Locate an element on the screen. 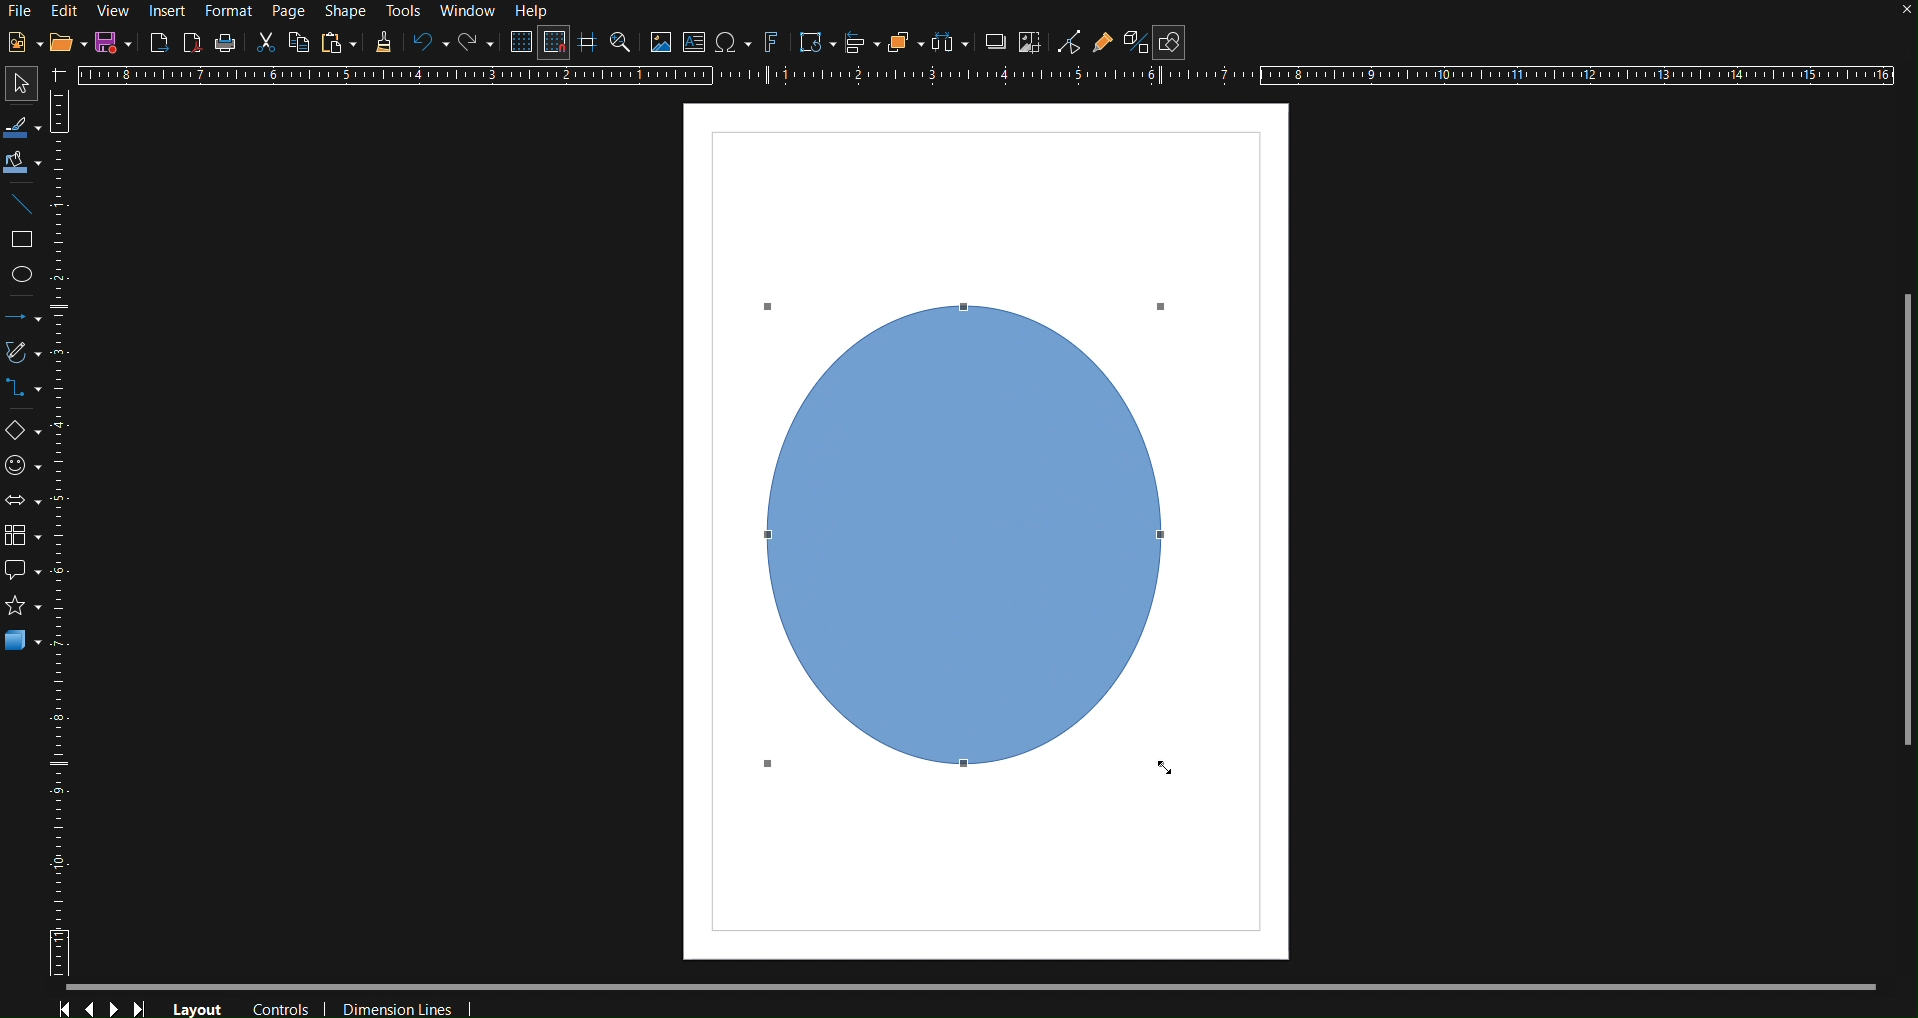 This screenshot has height=1018, width=1918. Shadow is located at coordinates (991, 45).